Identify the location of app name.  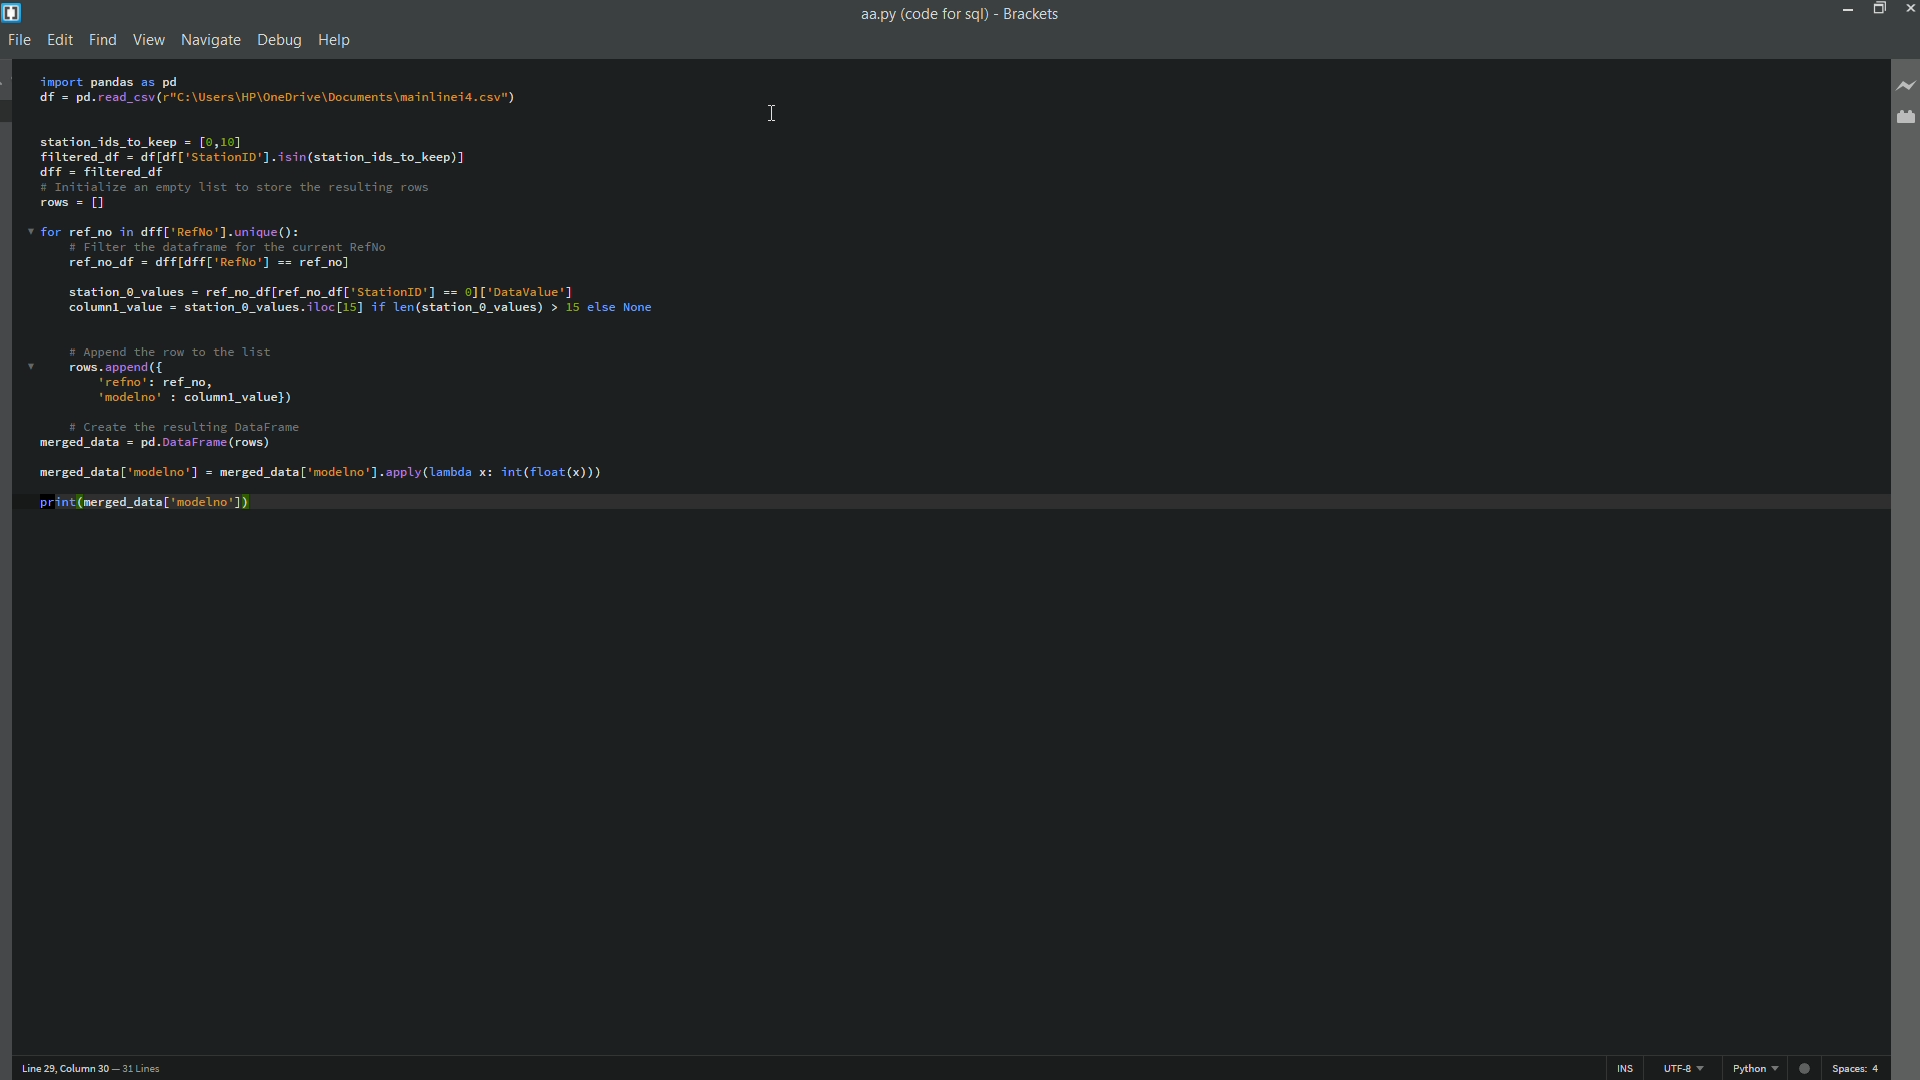
(1030, 16).